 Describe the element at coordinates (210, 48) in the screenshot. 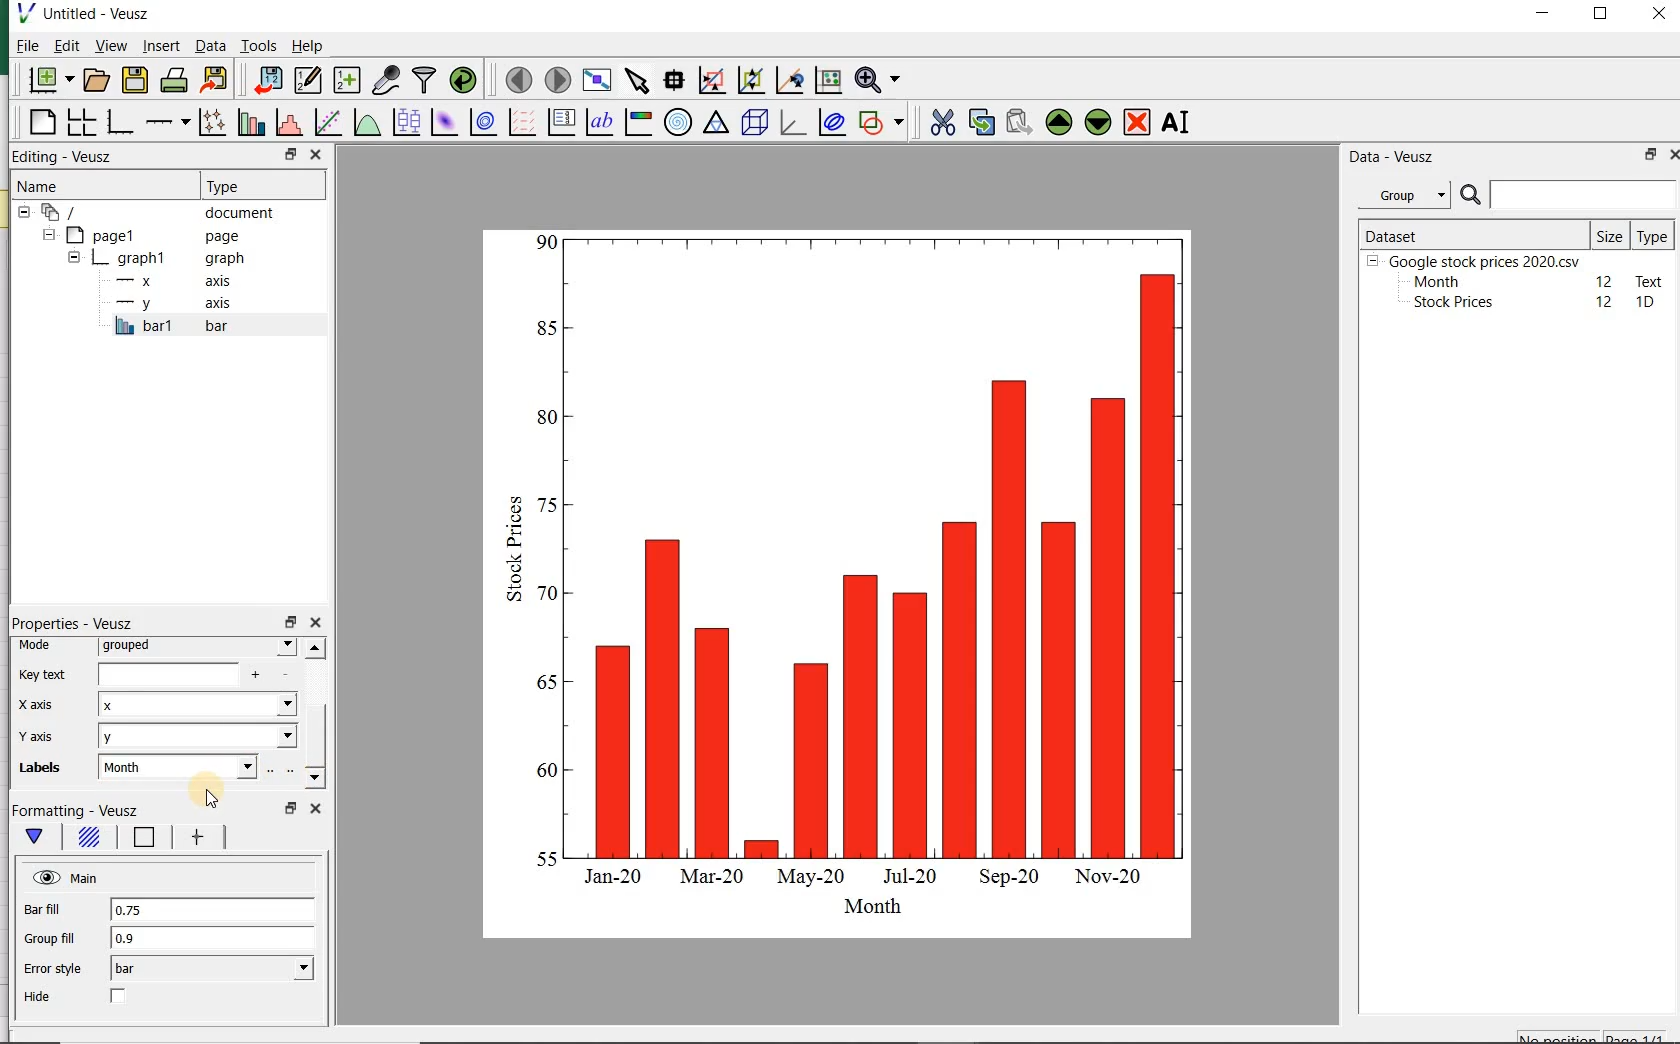

I see `Data` at that location.